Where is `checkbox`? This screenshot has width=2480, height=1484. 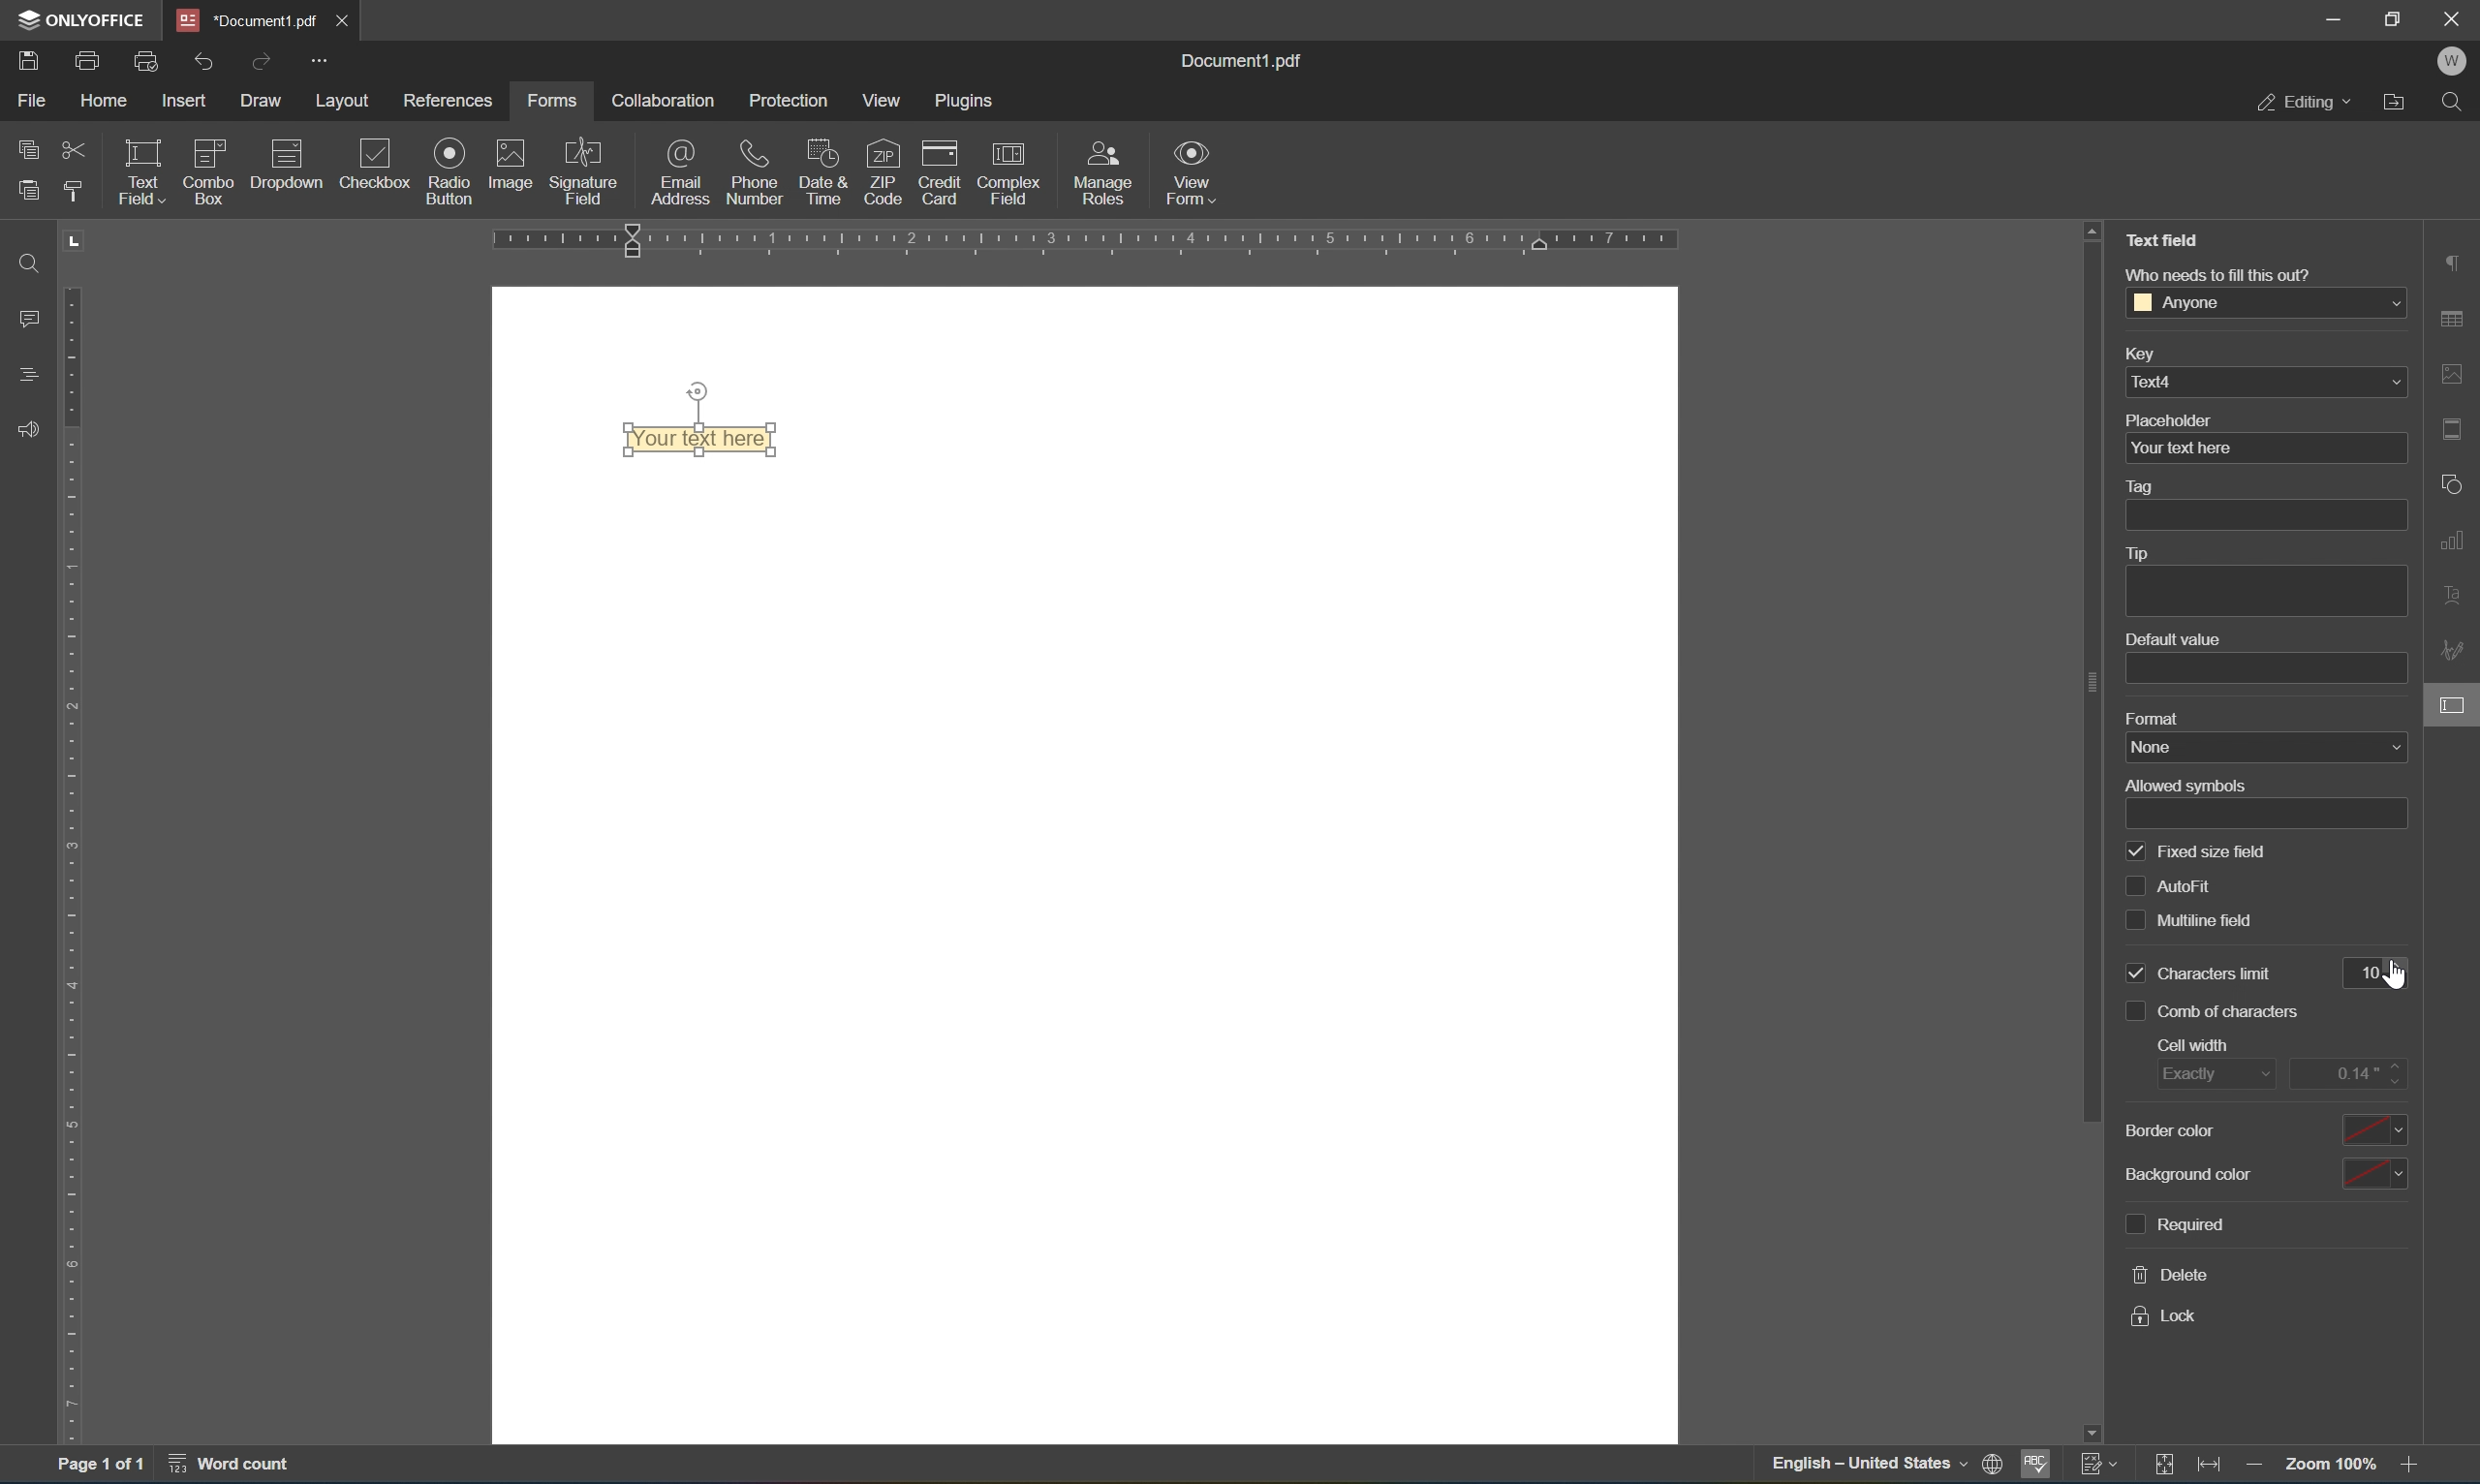 checkbox is located at coordinates (2141, 854).